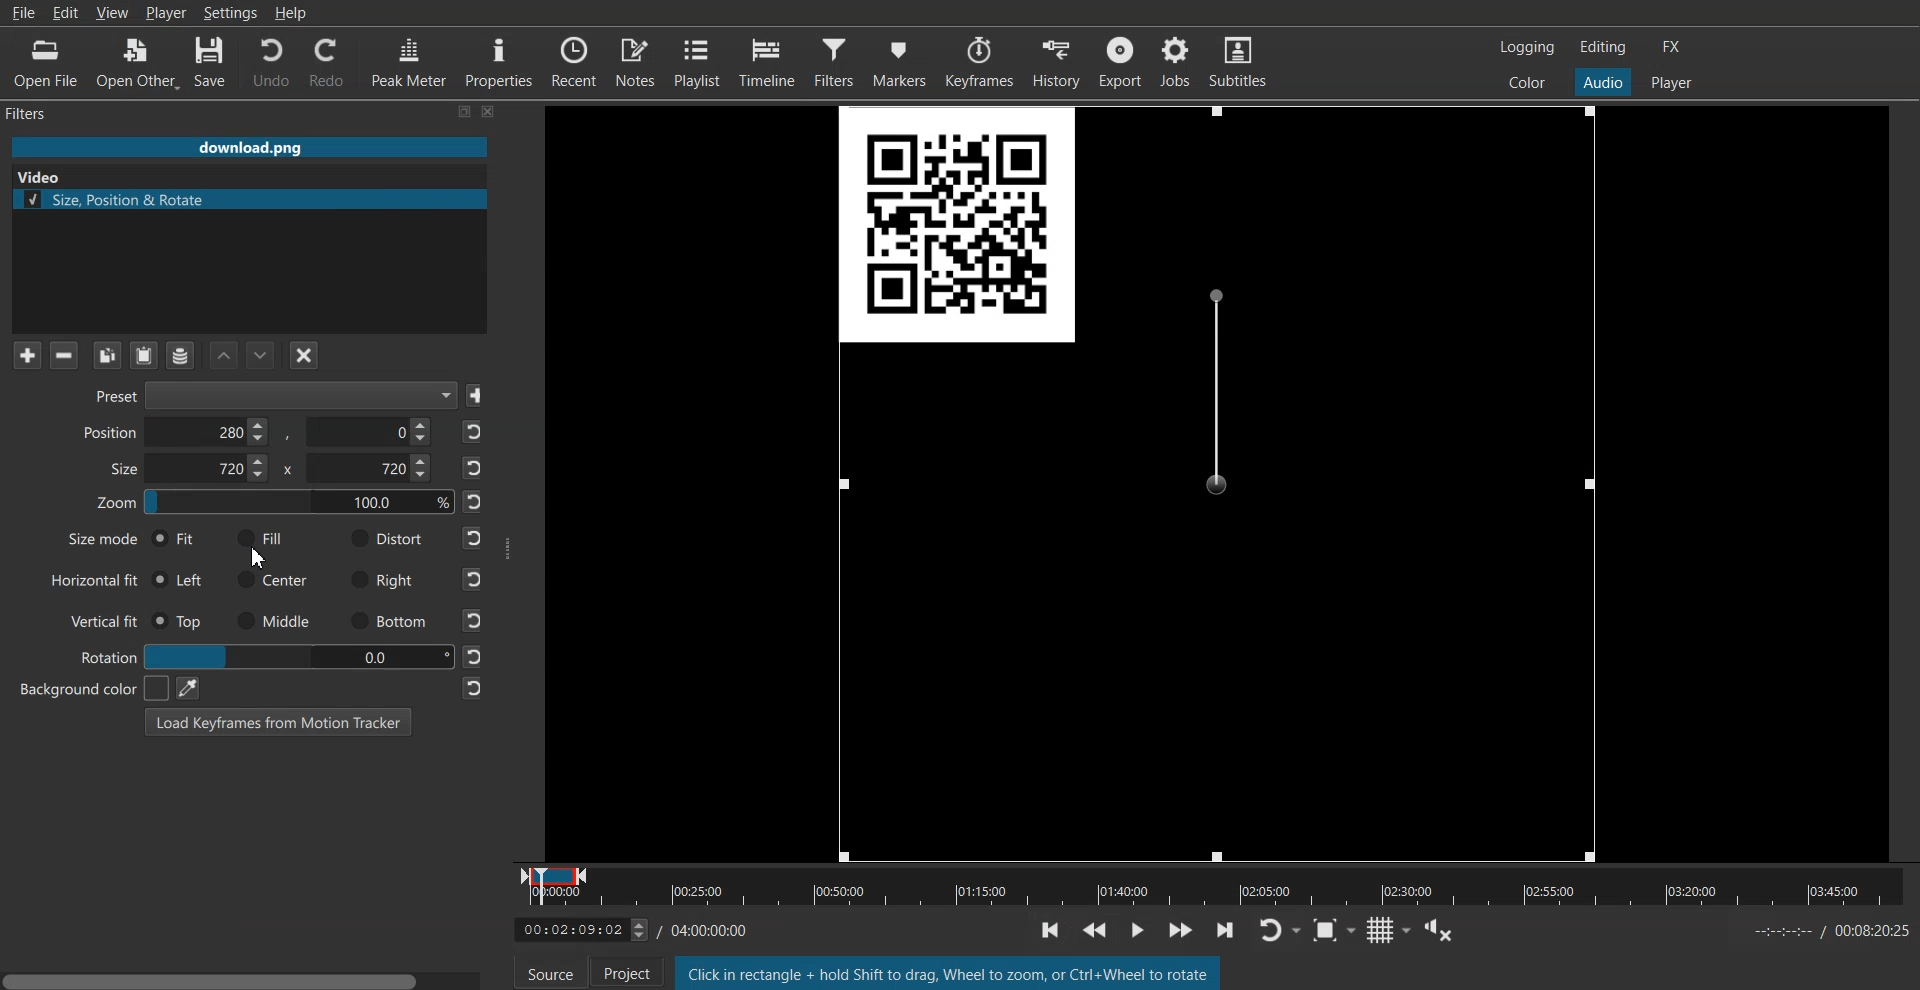 This screenshot has height=990, width=1920. What do you see at coordinates (699, 61) in the screenshot?
I see `Playlist` at bounding box center [699, 61].